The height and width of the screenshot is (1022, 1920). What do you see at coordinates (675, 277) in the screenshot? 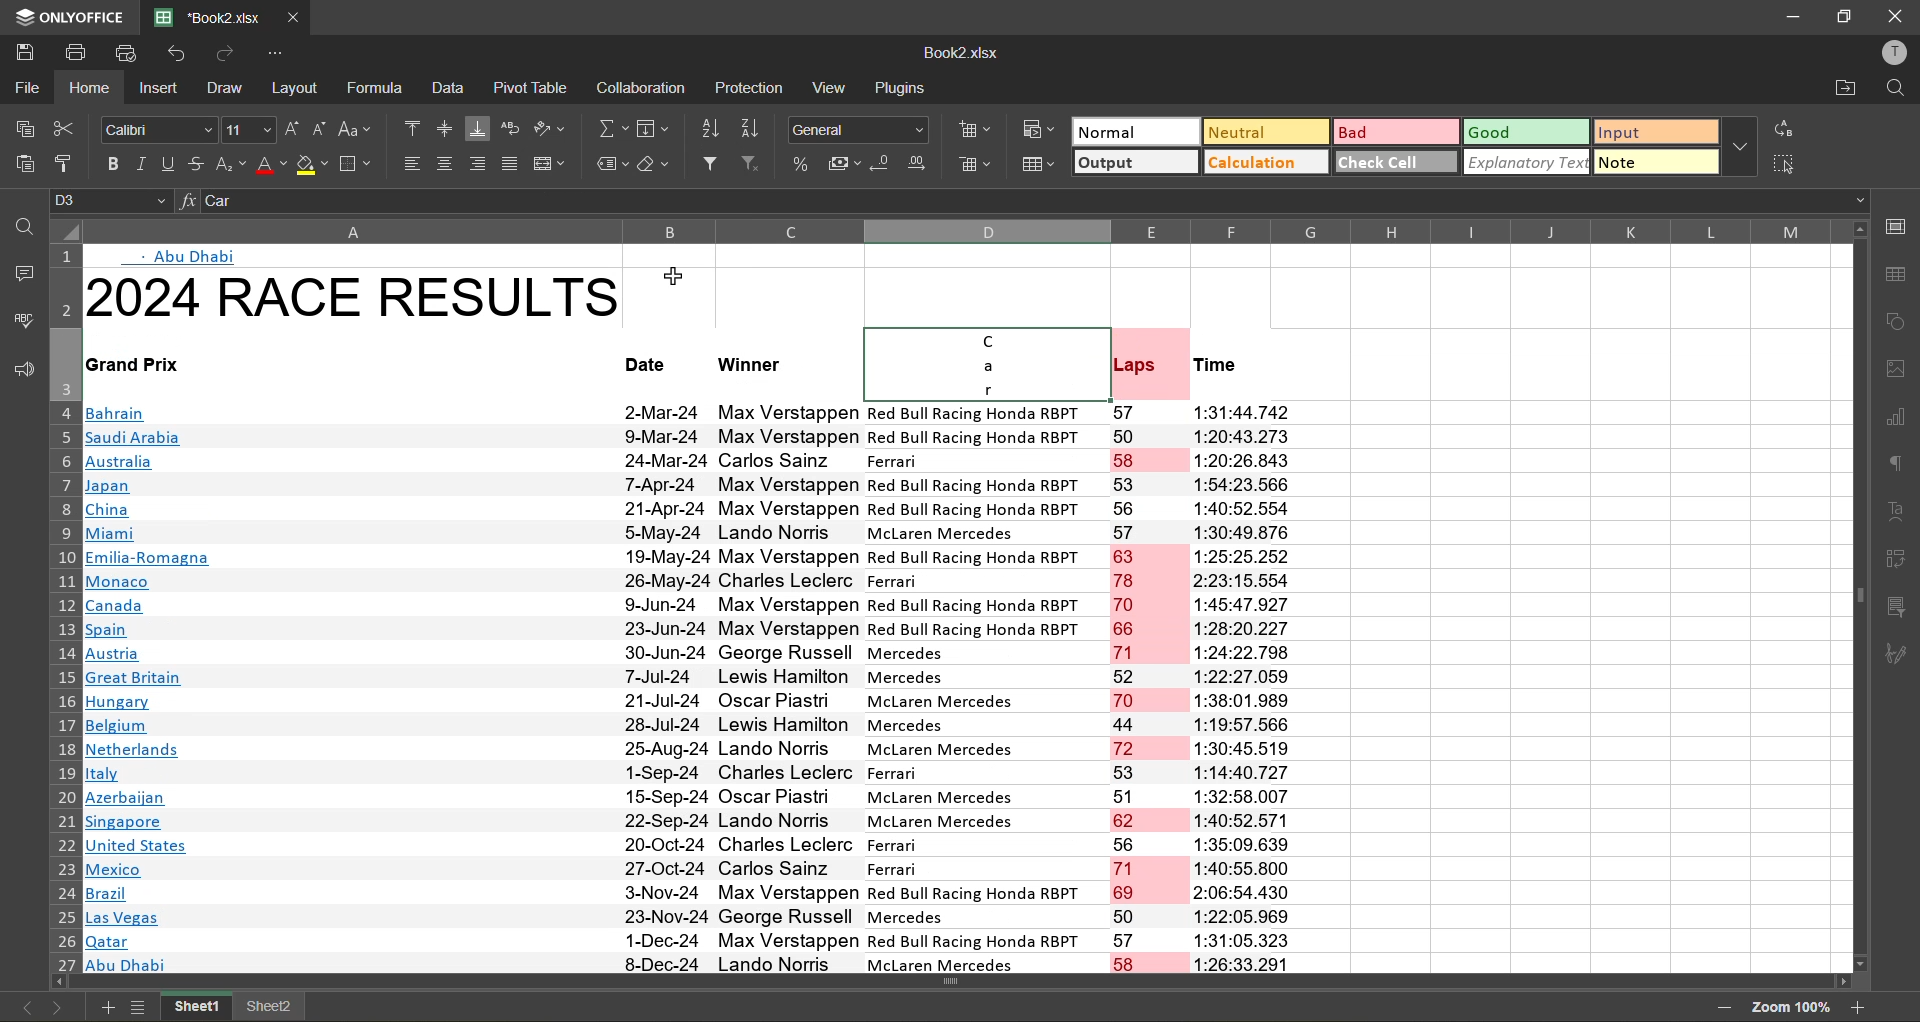
I see `cursor` at bounding box center [675, 277].